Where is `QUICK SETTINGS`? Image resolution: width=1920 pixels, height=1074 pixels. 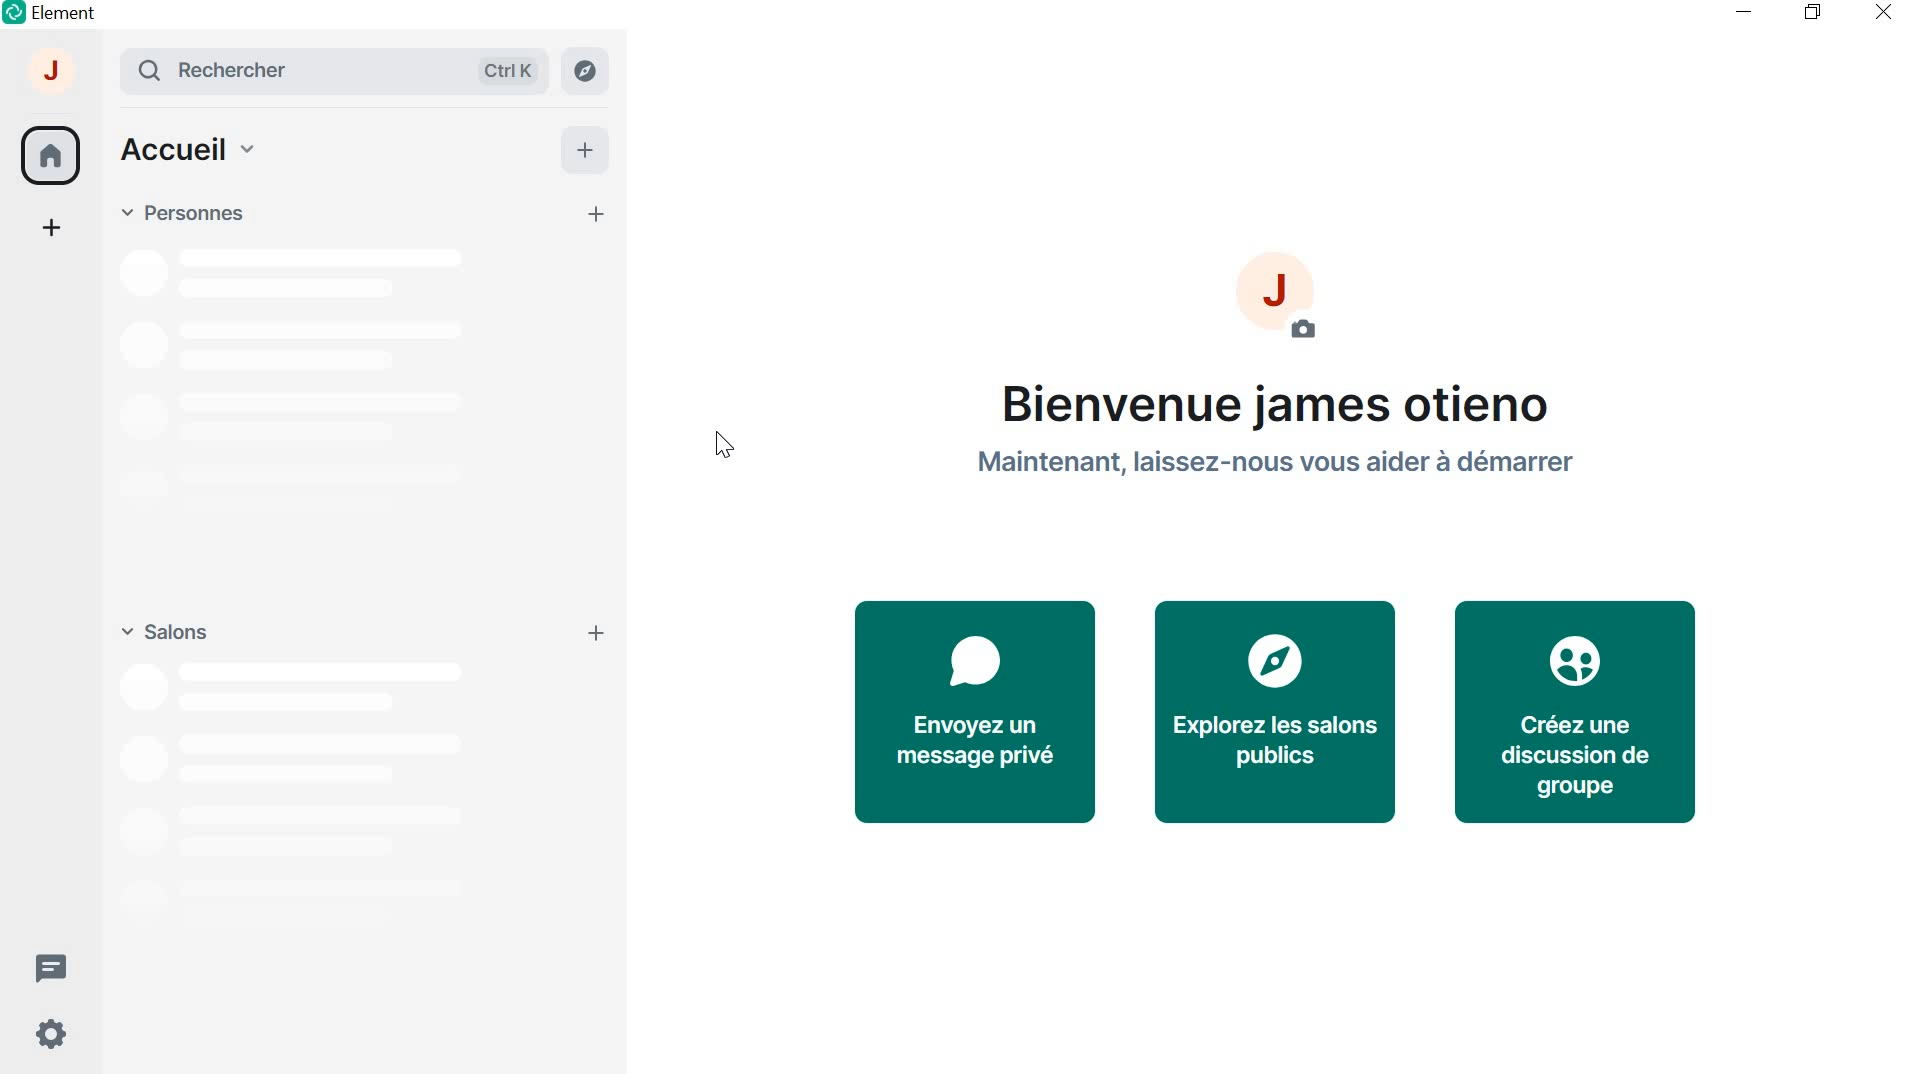
QUICK SETTINGS is located at coordinates (47, 1037).